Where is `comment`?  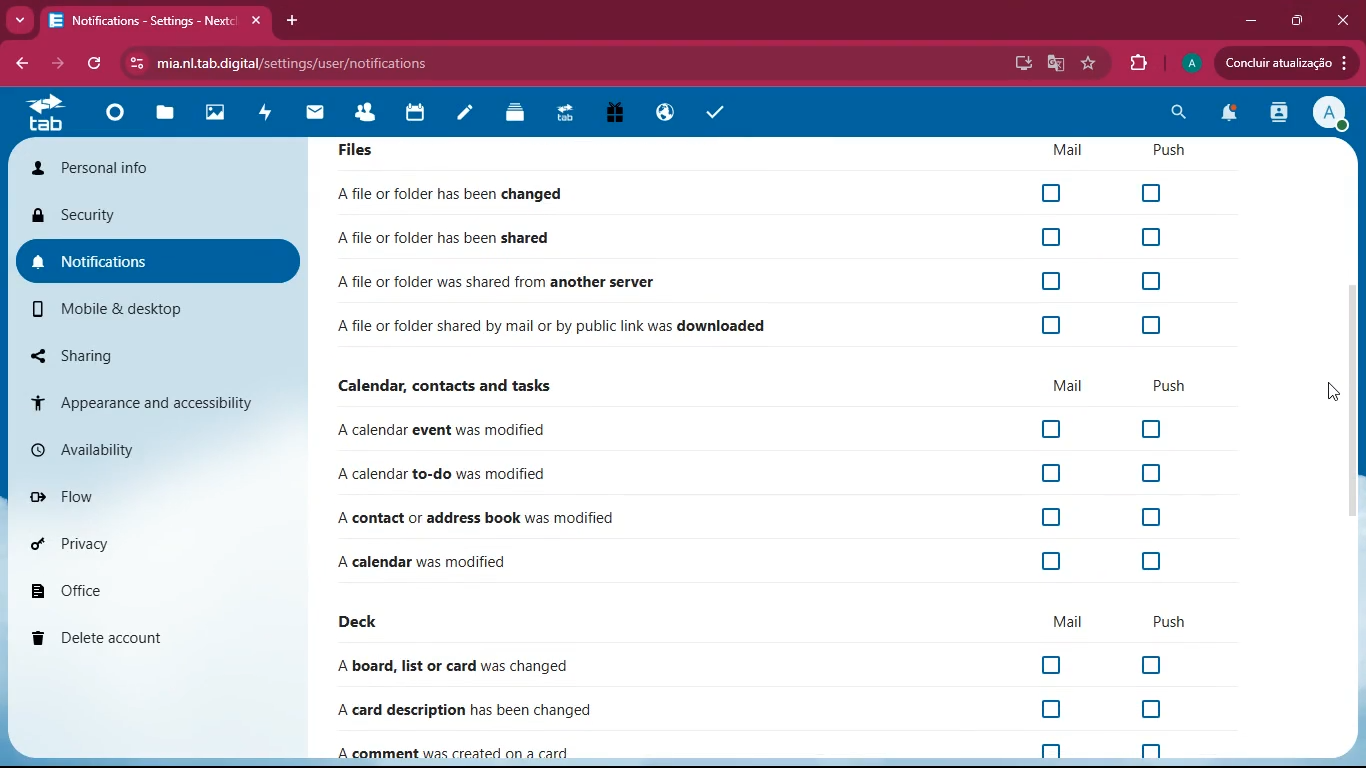
comment is located at coordinates (467, 749).